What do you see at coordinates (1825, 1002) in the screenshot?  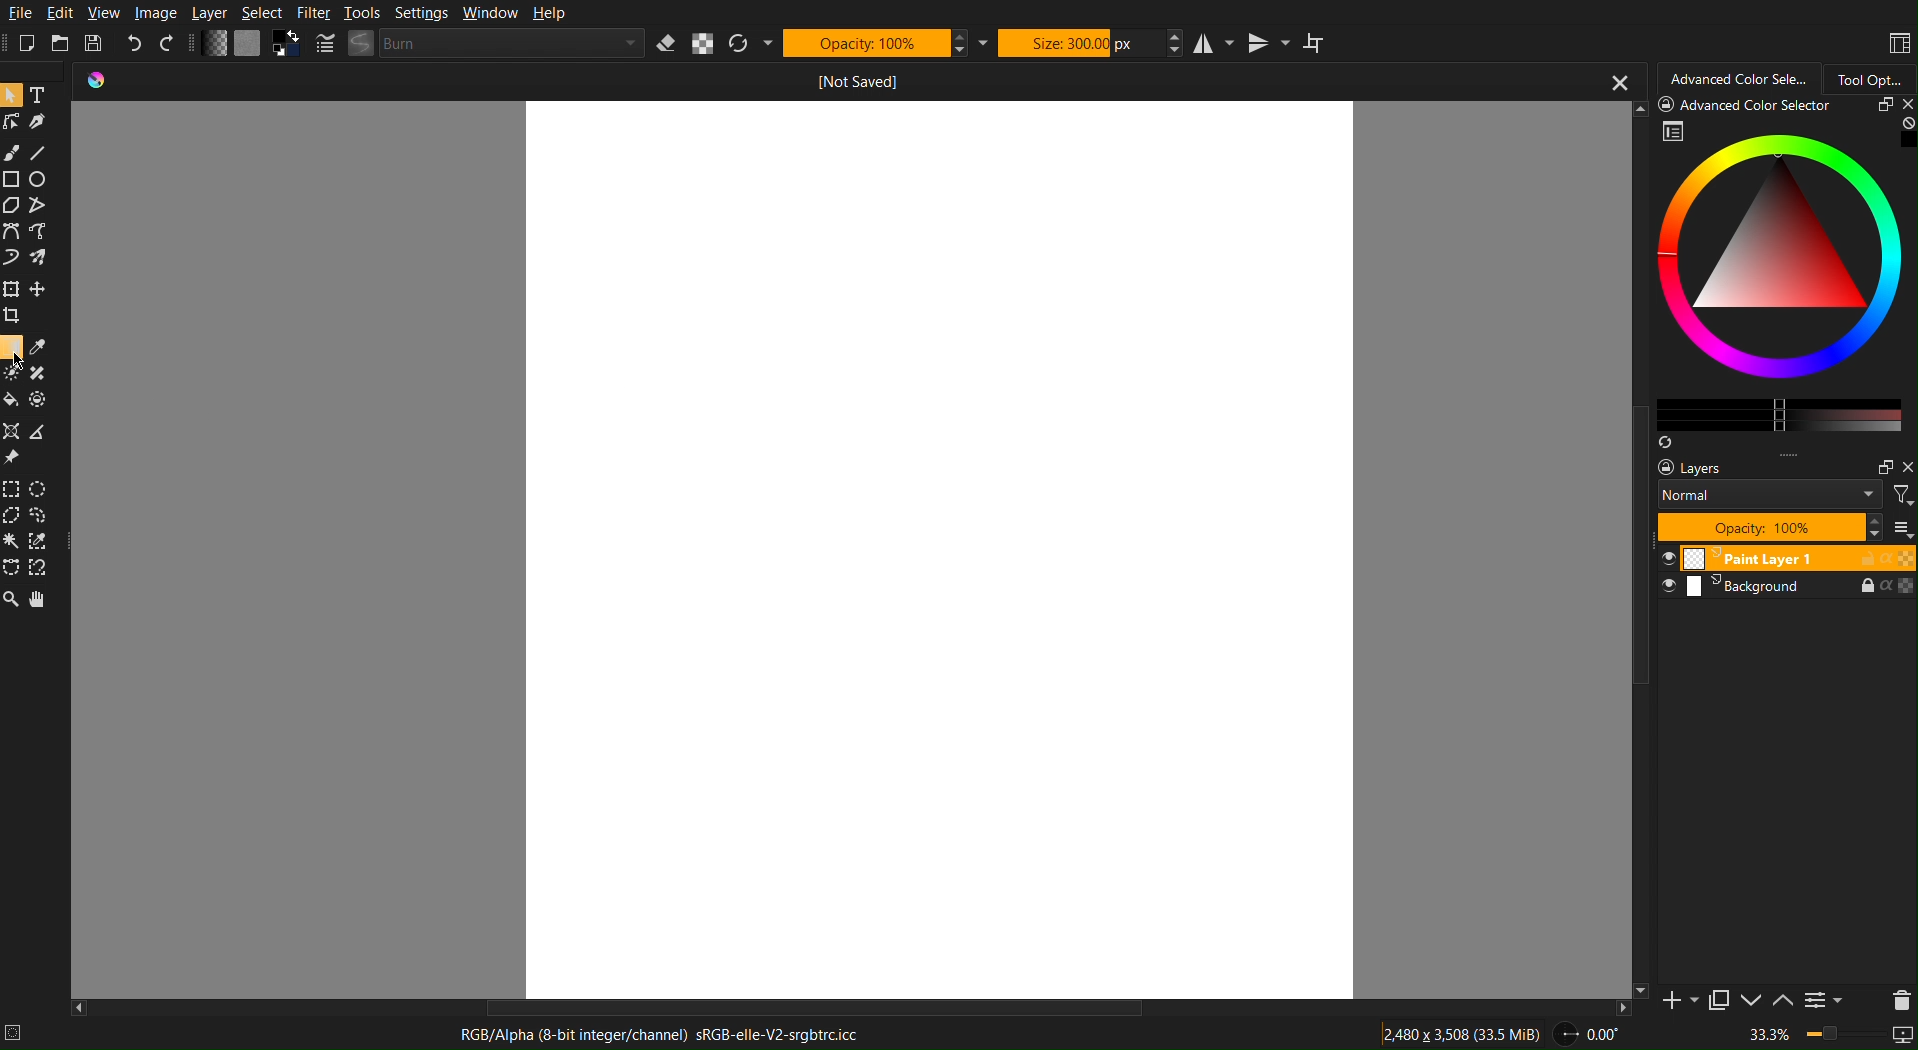 I see `Settings` at bounding box center [1825, 1002].